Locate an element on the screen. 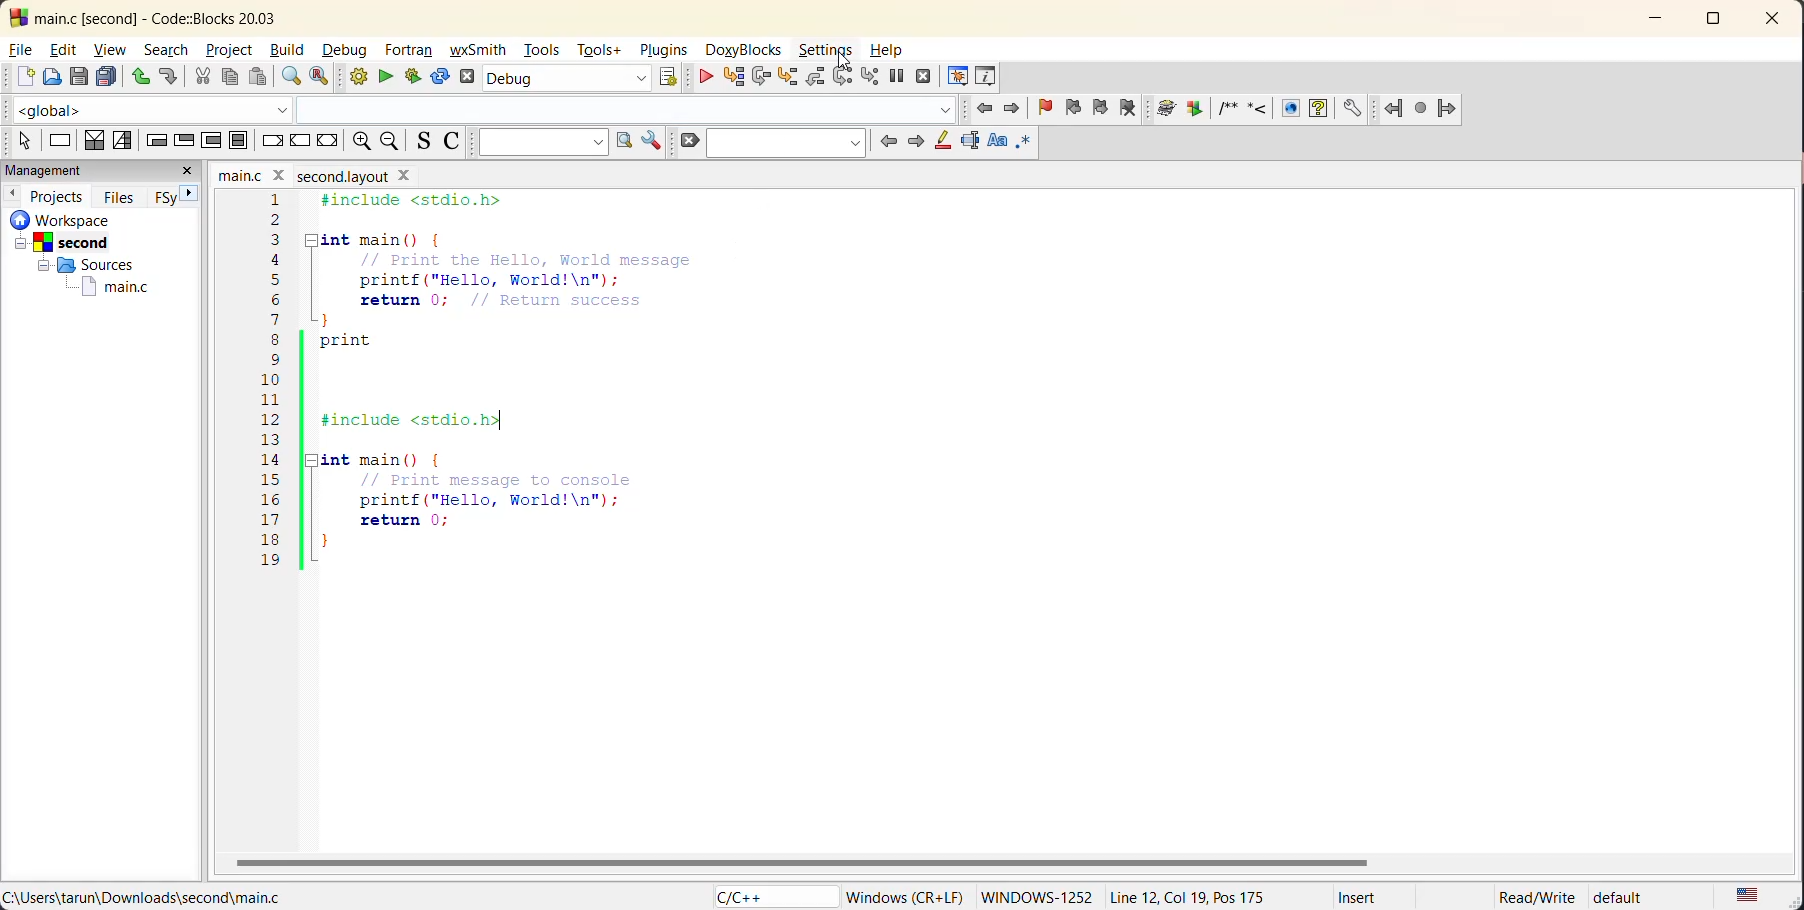  zoom out is located at coordinates (395, 142).